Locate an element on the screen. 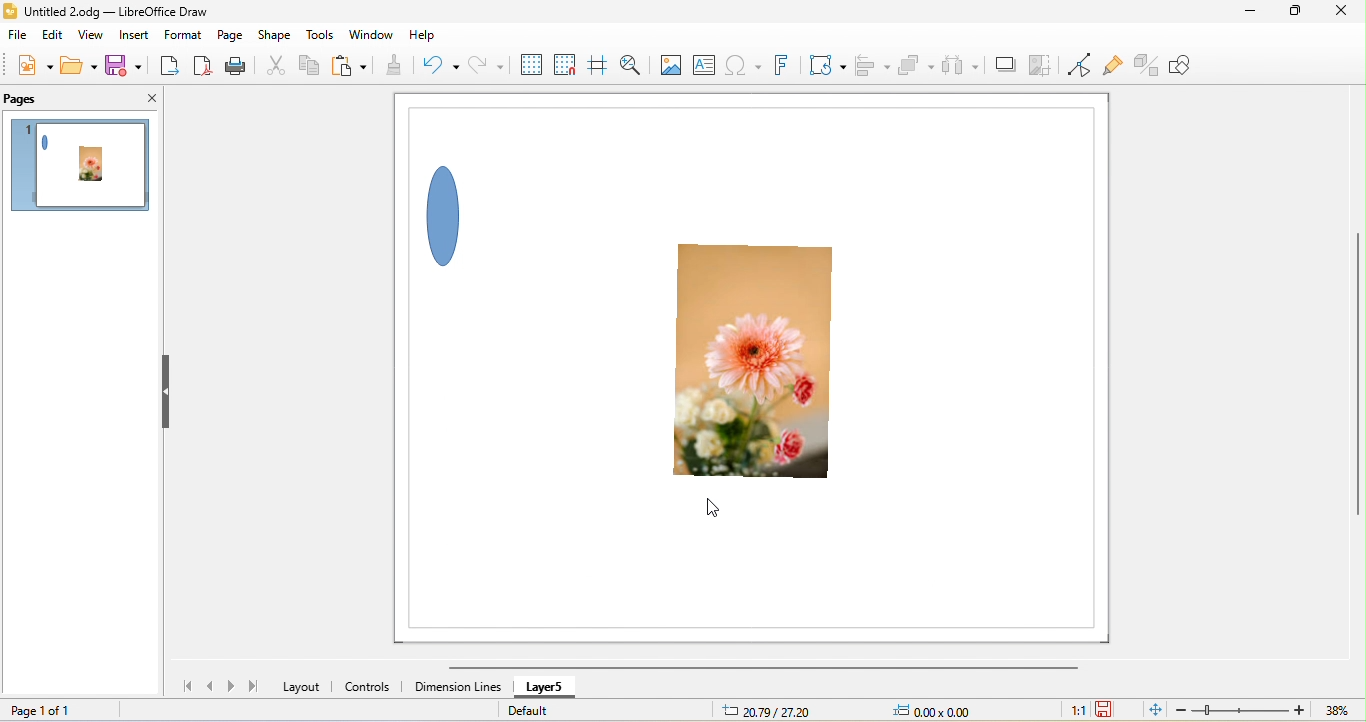 The height and width of the screenshot is (722, 1366). align object is located at coordinates (857, 63).